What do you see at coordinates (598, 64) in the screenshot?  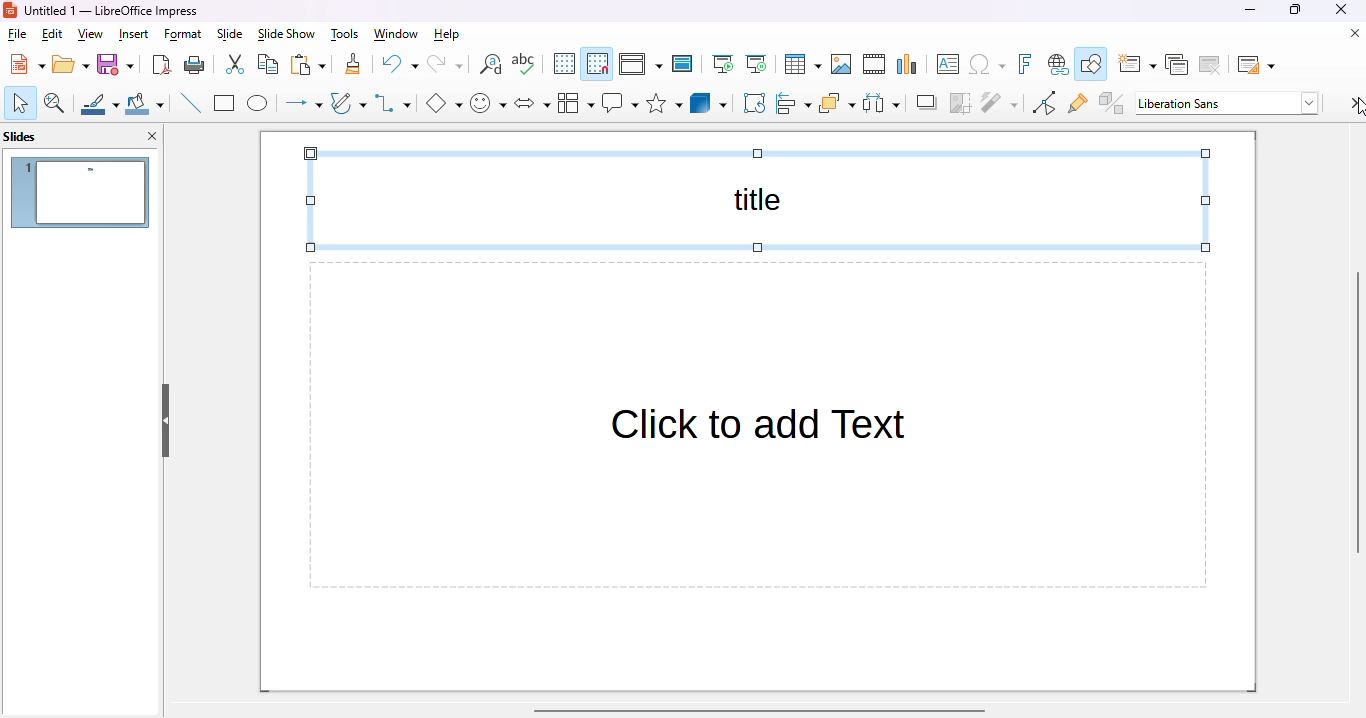 I see `snap to grid` at bounding box center [598, 64].